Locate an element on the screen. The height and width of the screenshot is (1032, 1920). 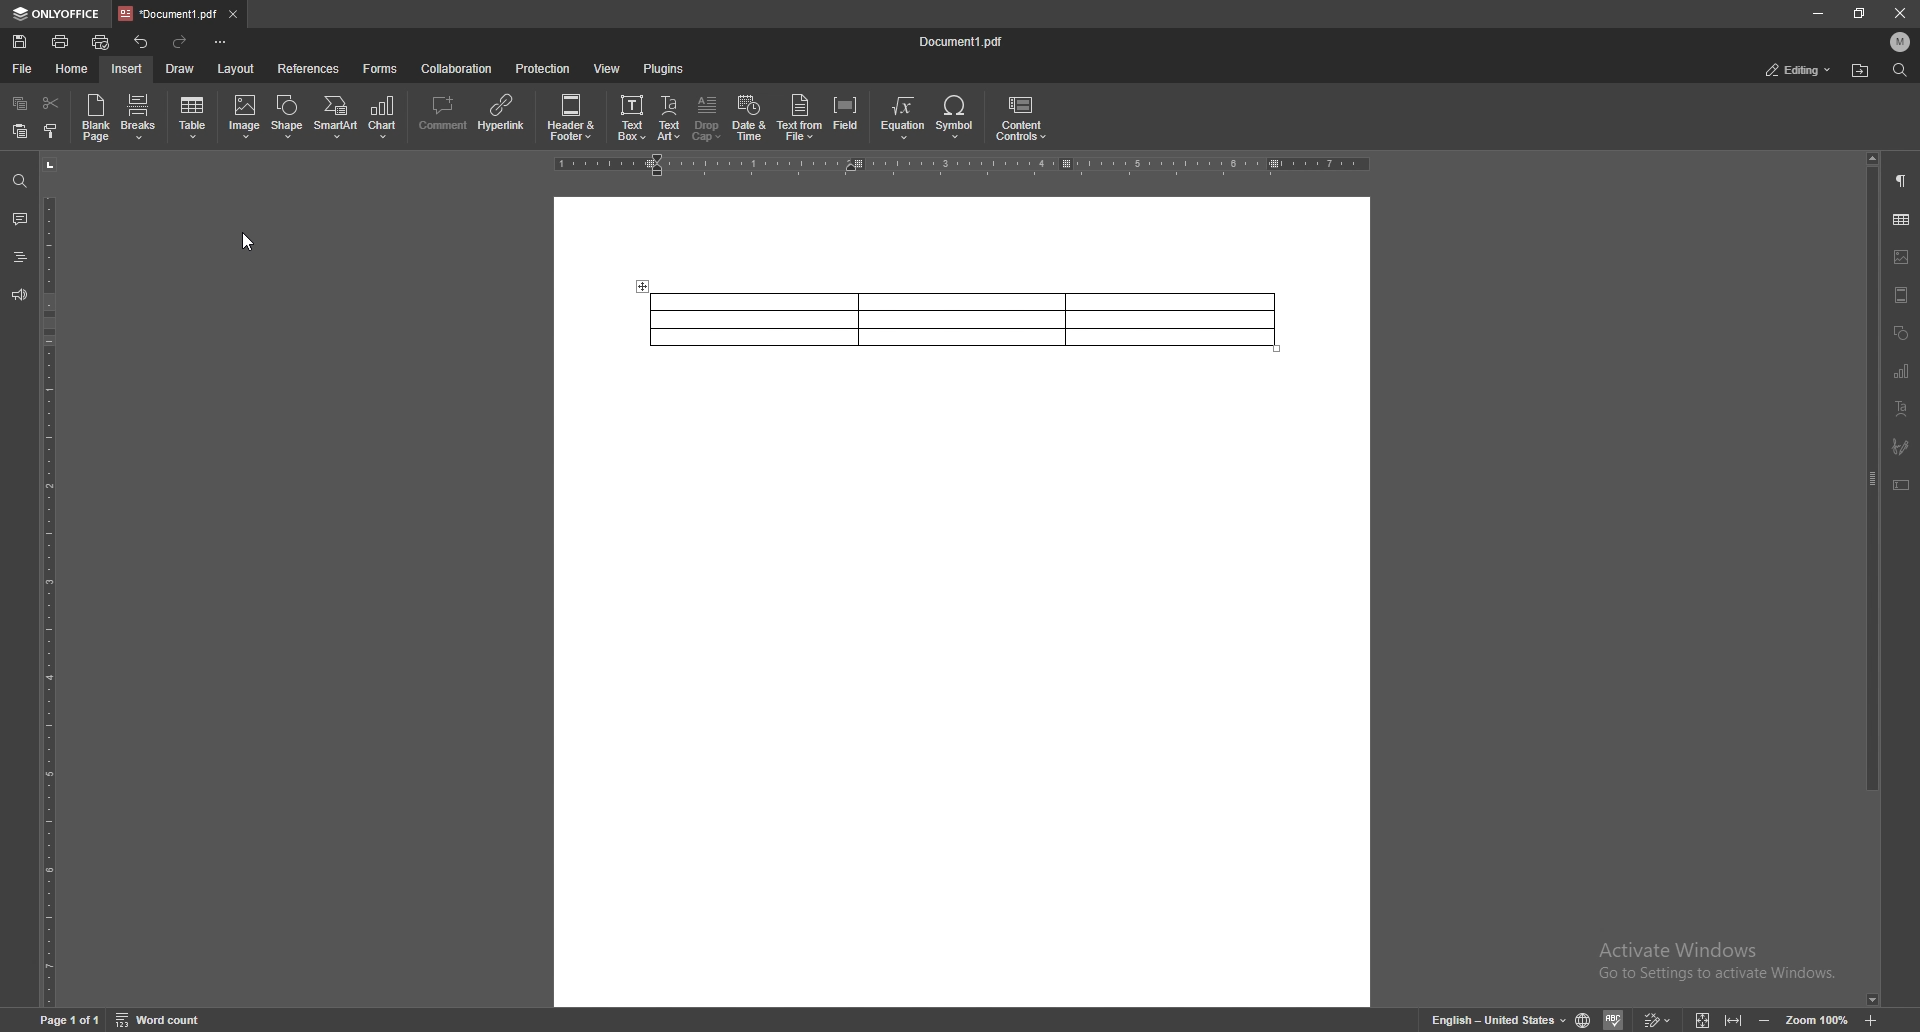
protection is located at coordinates (546, 69).